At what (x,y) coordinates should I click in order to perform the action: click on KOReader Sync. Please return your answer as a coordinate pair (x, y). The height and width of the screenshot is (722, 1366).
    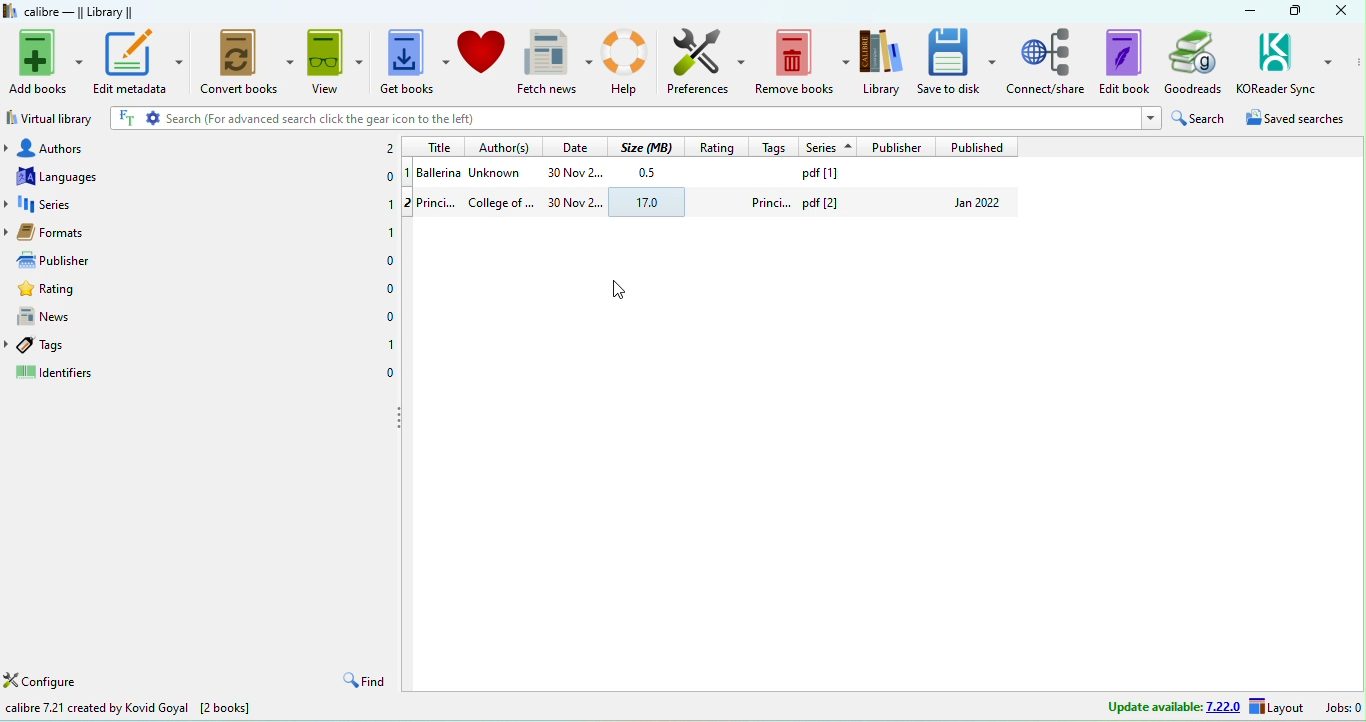
    Looking at the image, I should click on (1285, 61).